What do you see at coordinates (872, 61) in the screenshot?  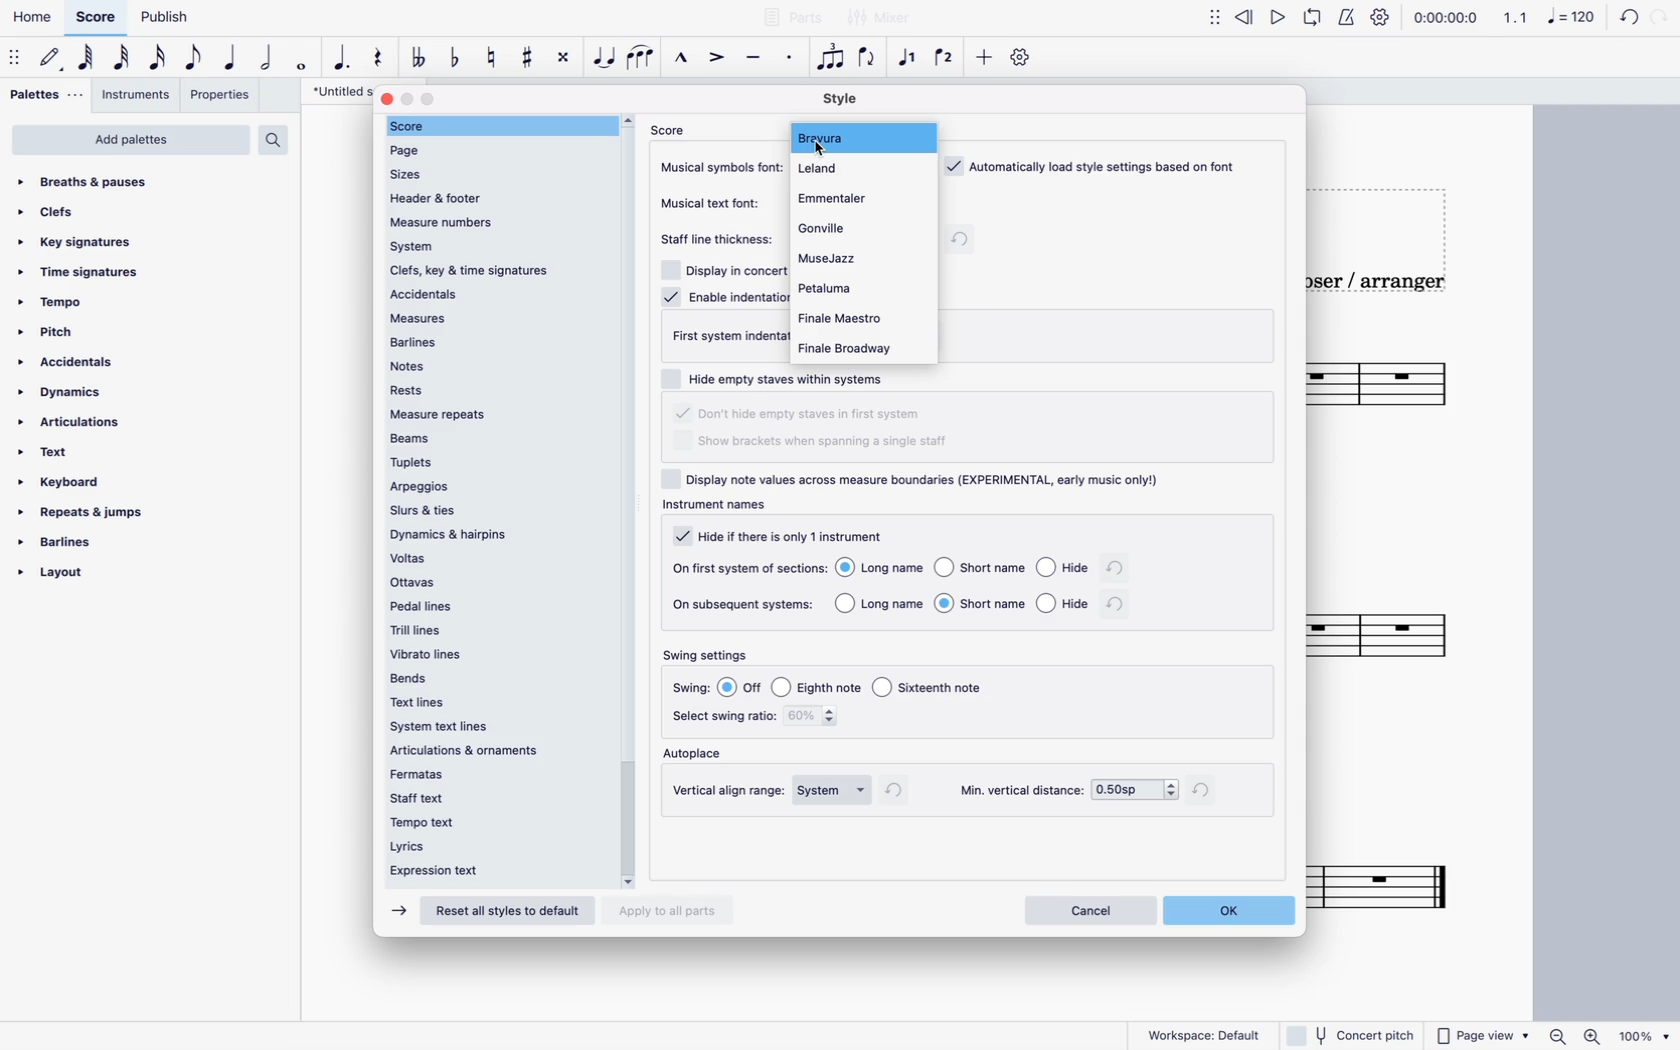 I see `flip direction` at bounding box center [872, 61].